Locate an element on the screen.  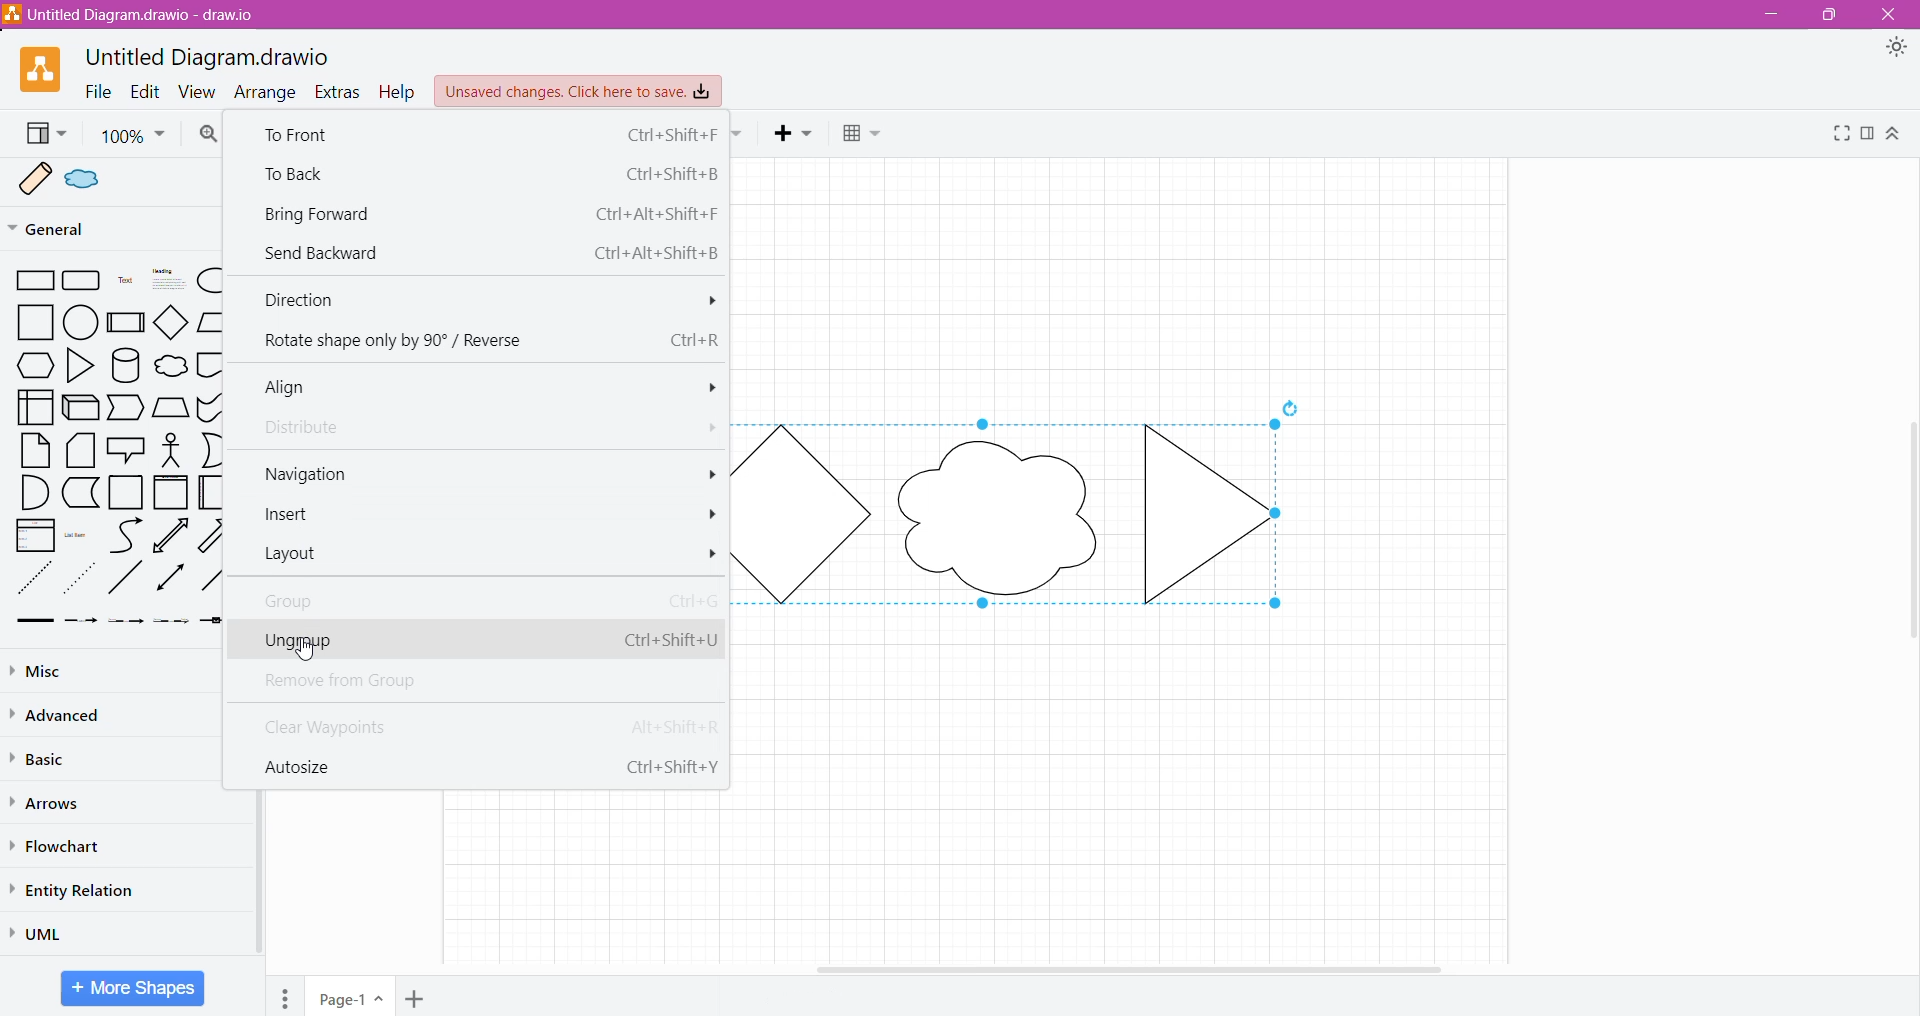
Scratchpad sample shape 2 is located at coordinates (91, 182).